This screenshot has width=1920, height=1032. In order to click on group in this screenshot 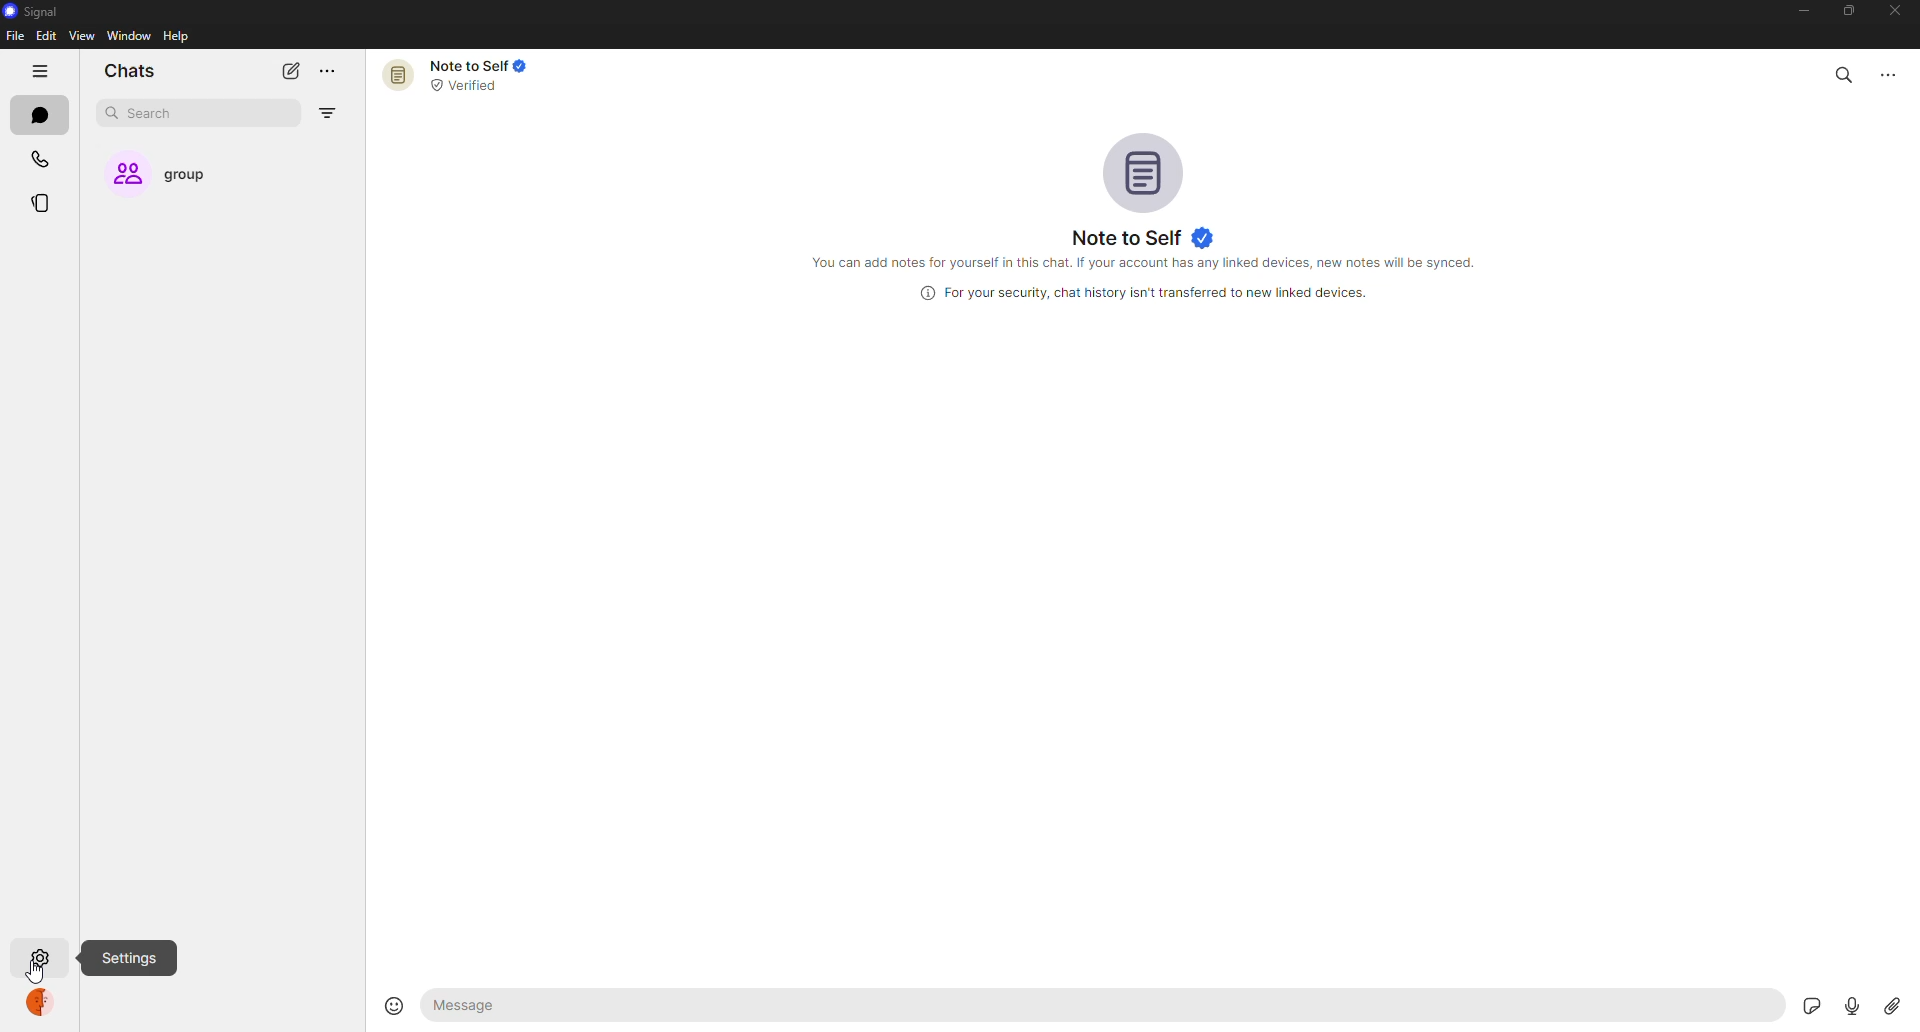, I will do `click(177, 175)`.